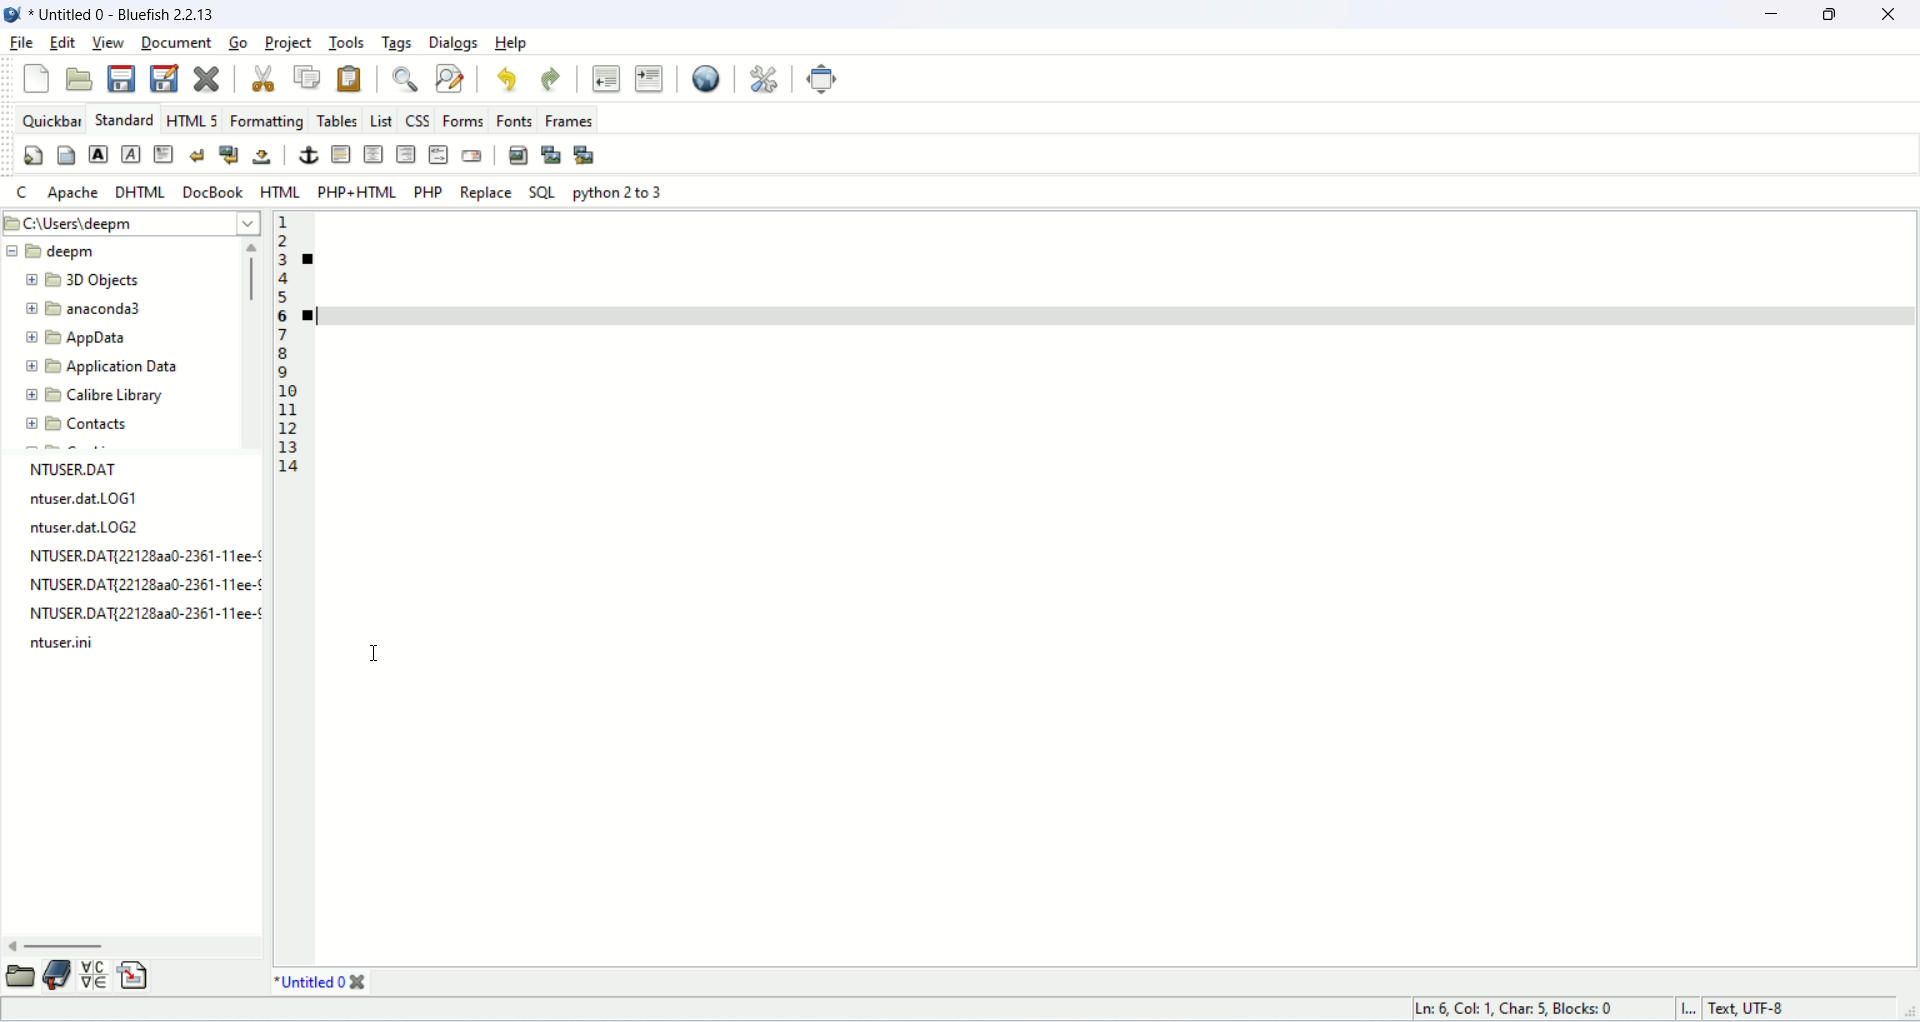  I want to click on close, so click(263, 78).